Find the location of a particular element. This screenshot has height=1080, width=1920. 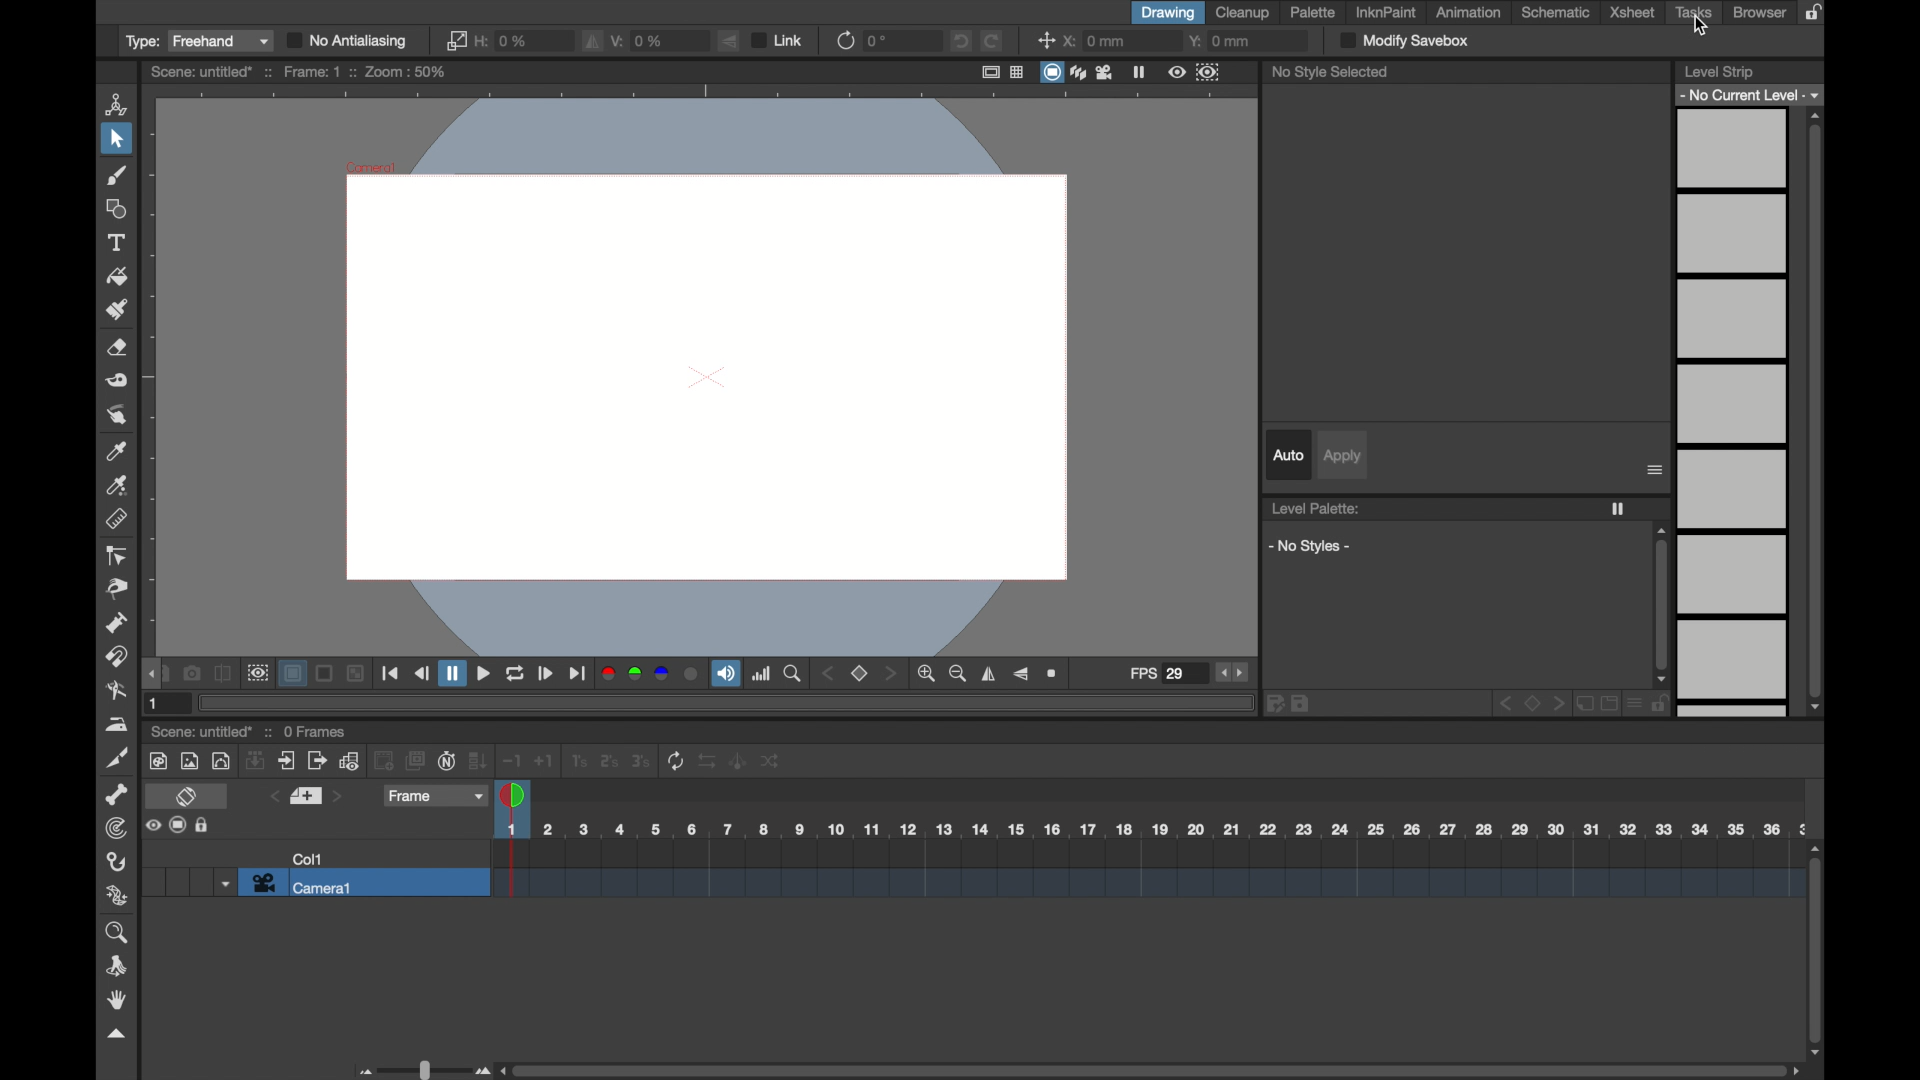

slider is located at coordinates (420, 1069).